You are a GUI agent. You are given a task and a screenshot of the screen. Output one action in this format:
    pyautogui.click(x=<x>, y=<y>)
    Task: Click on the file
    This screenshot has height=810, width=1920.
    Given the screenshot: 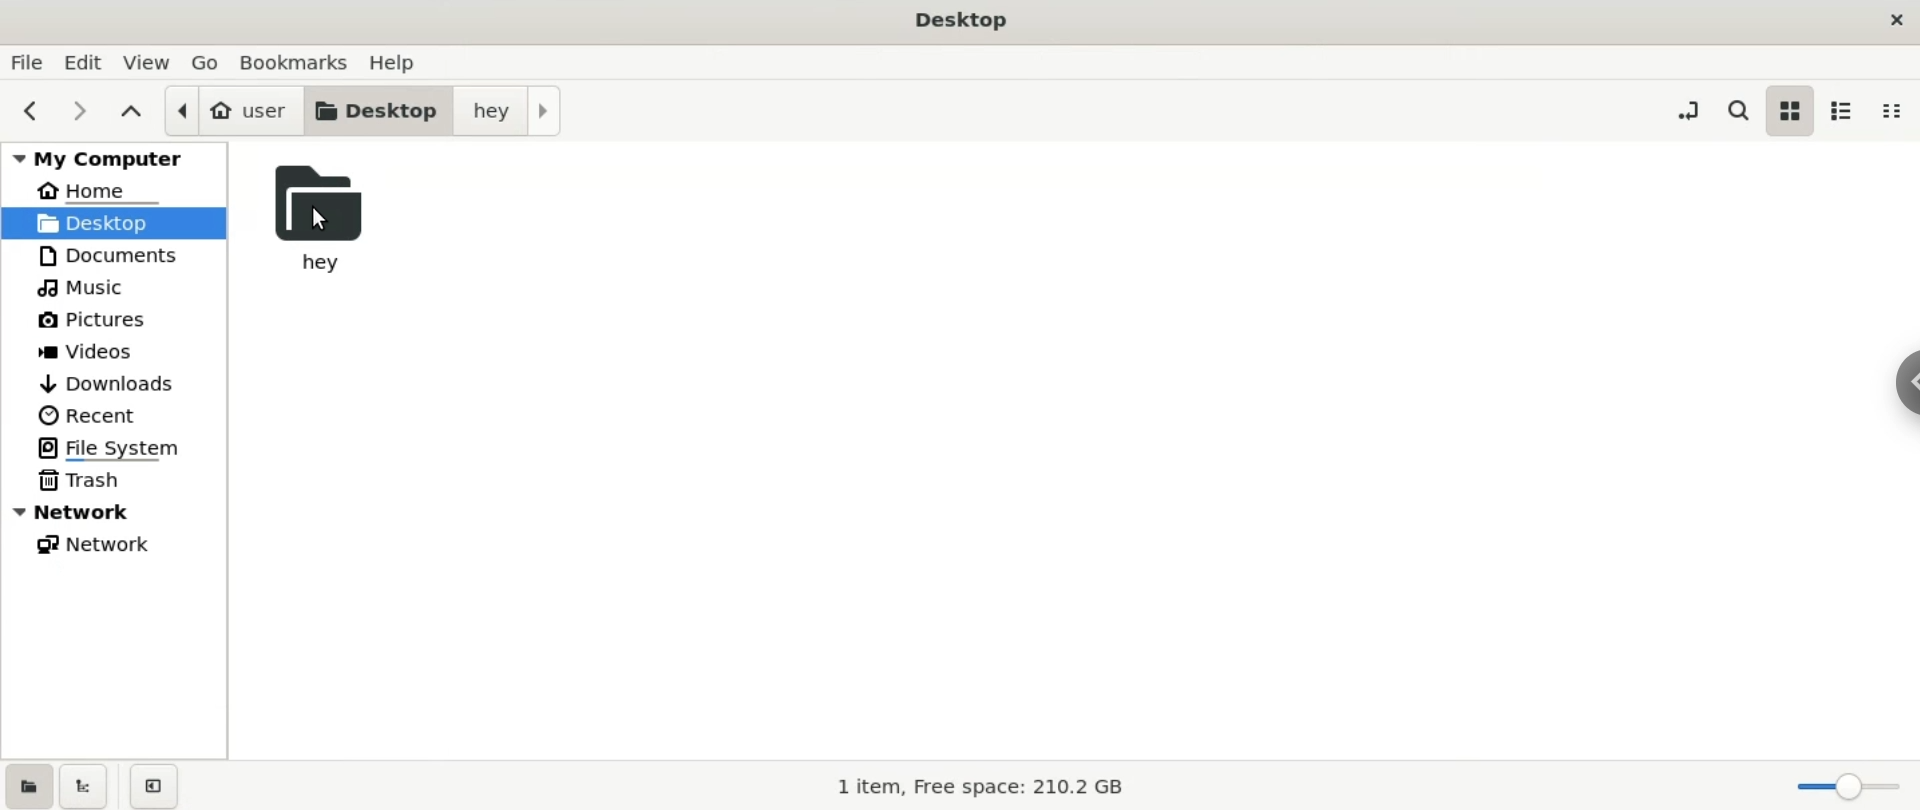 What is the action you would take?
    pyautogui.click(x=26, y=65)
    